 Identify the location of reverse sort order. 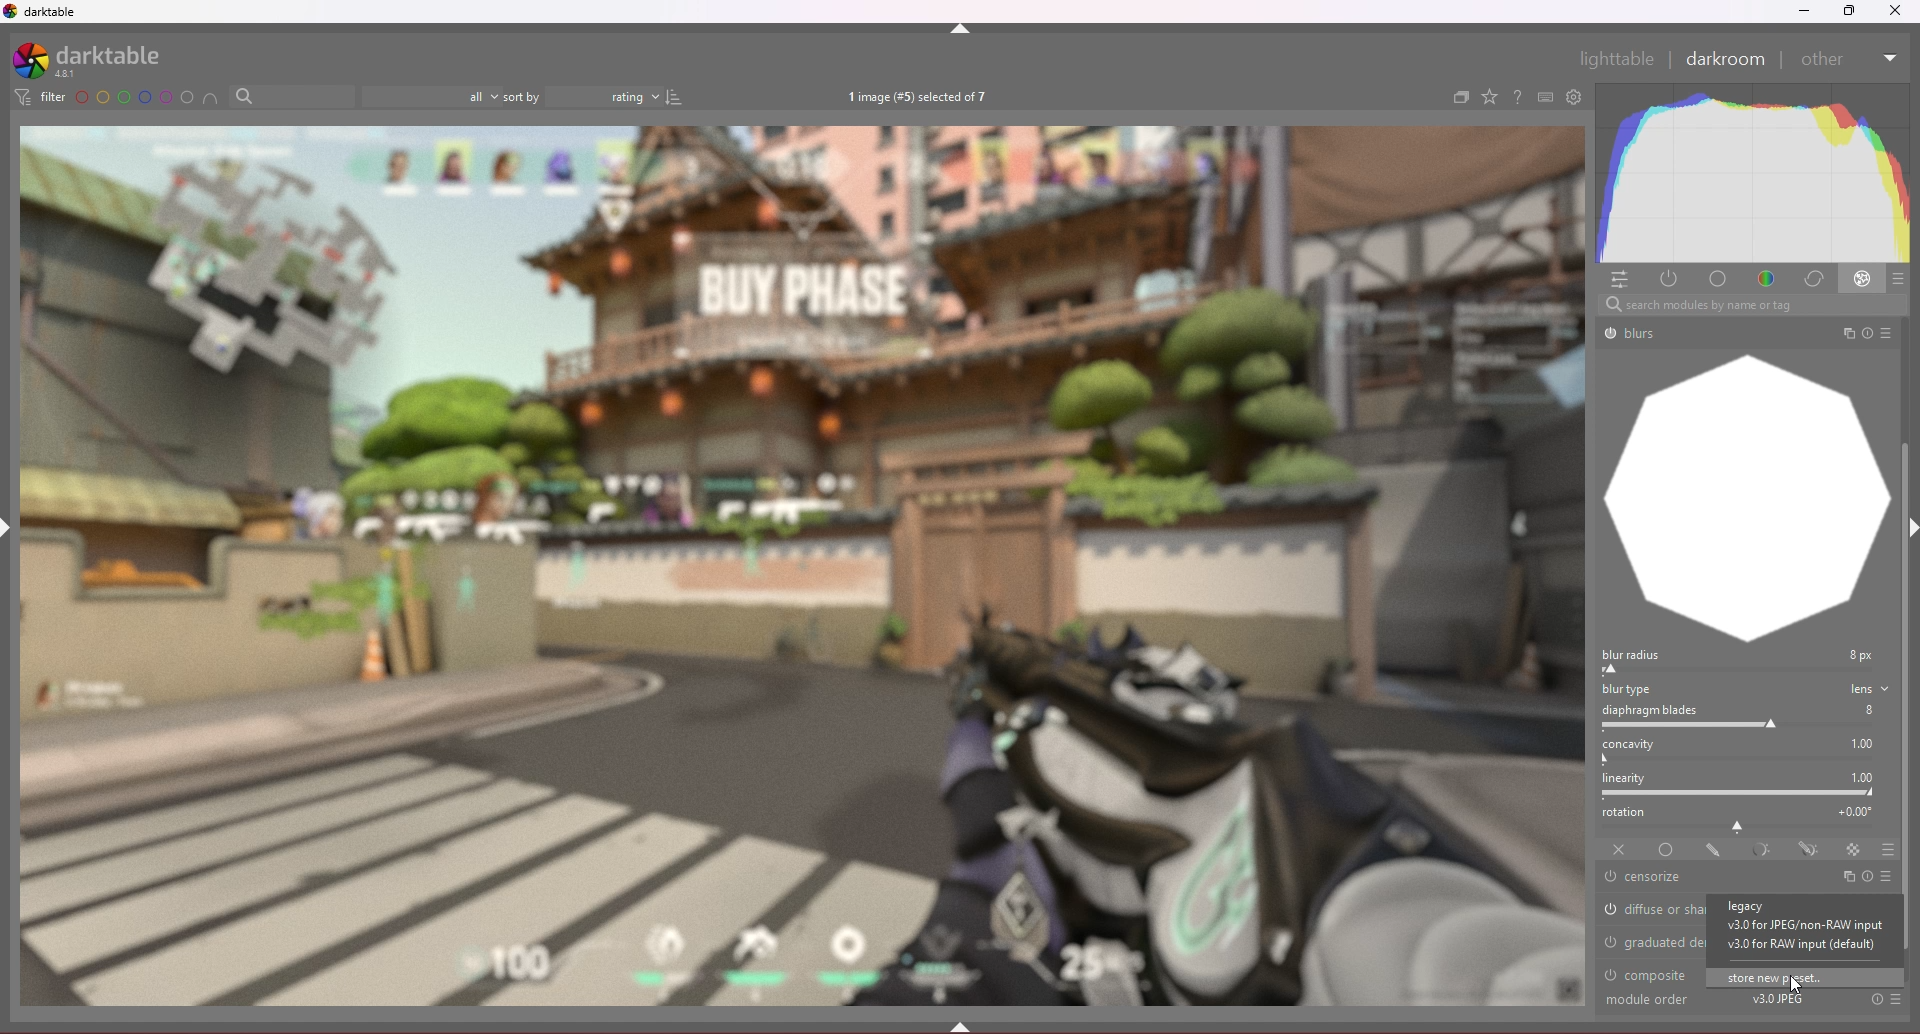
(675, 96).